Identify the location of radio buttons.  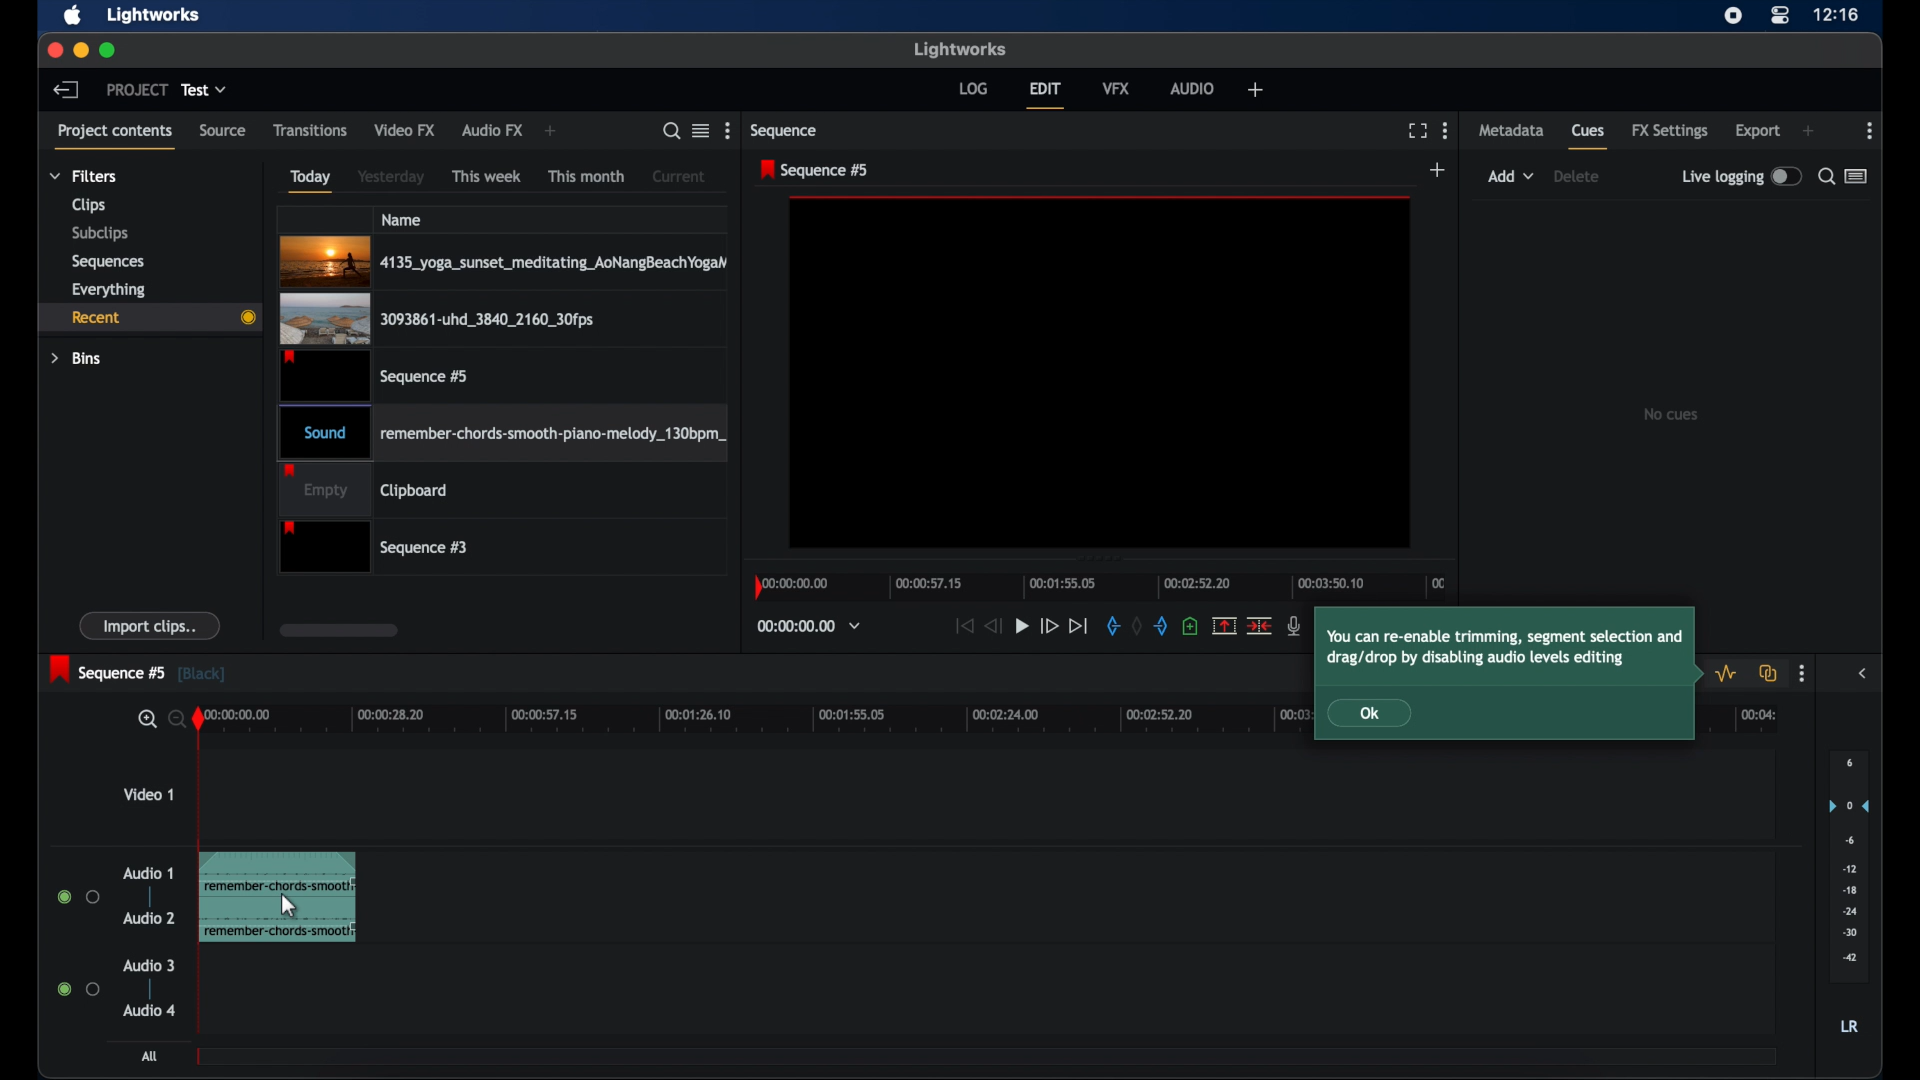
(79, 988).